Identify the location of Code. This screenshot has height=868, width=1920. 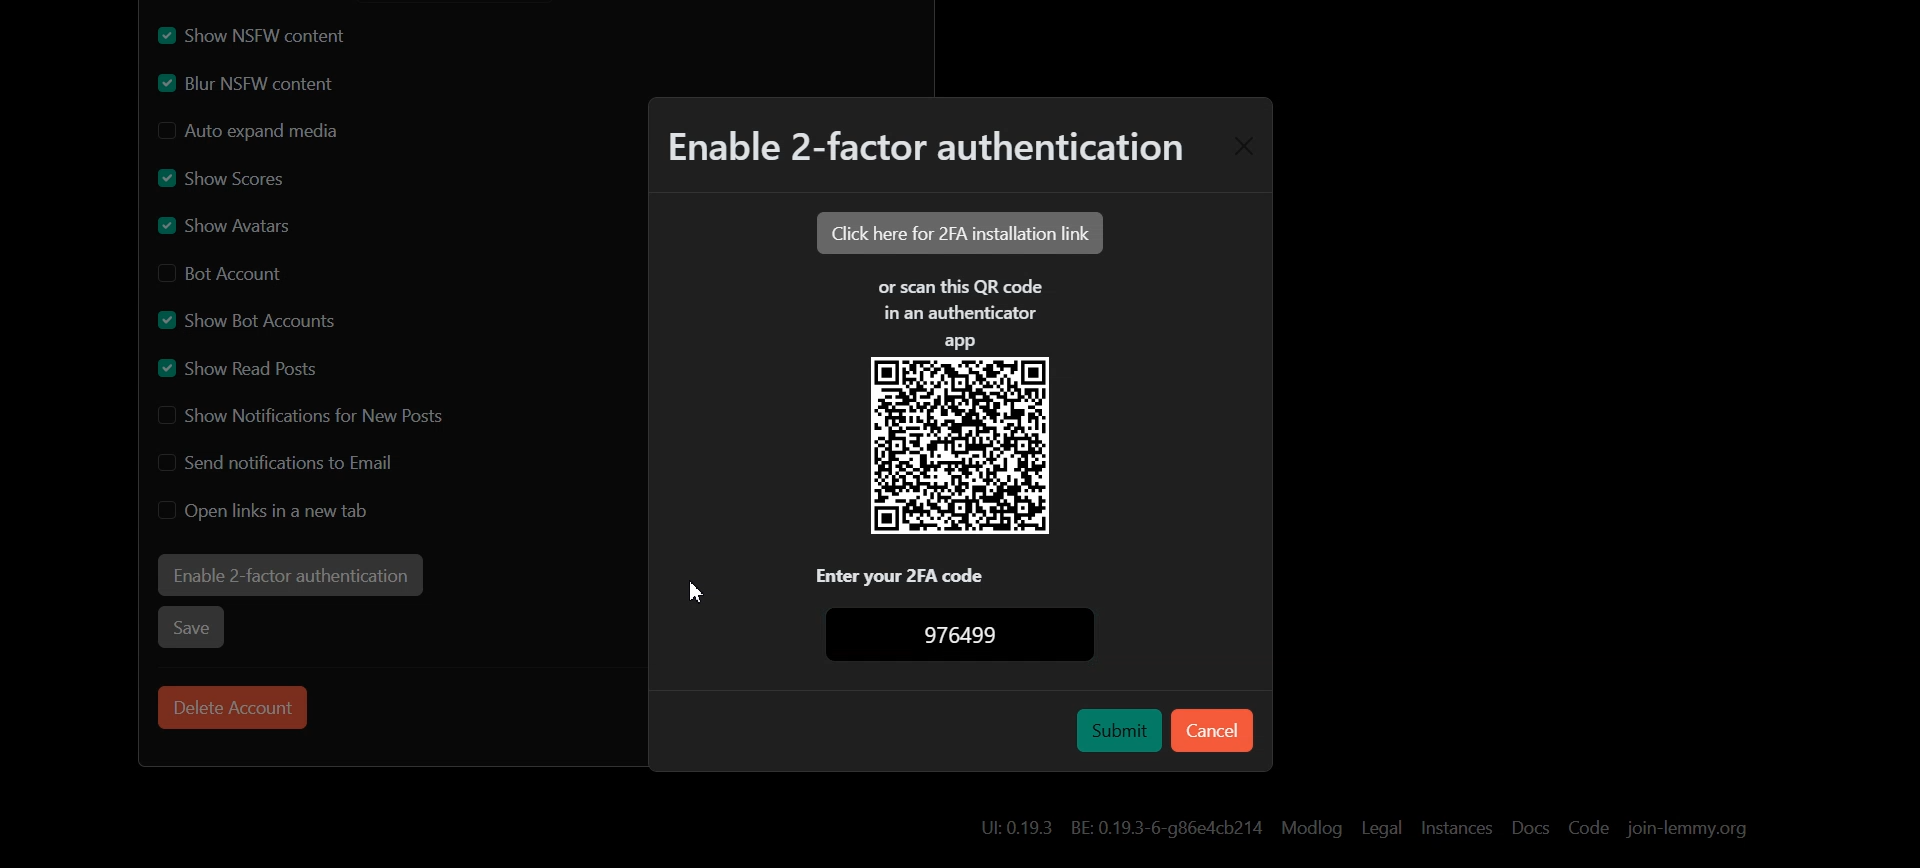
(1589, 828).